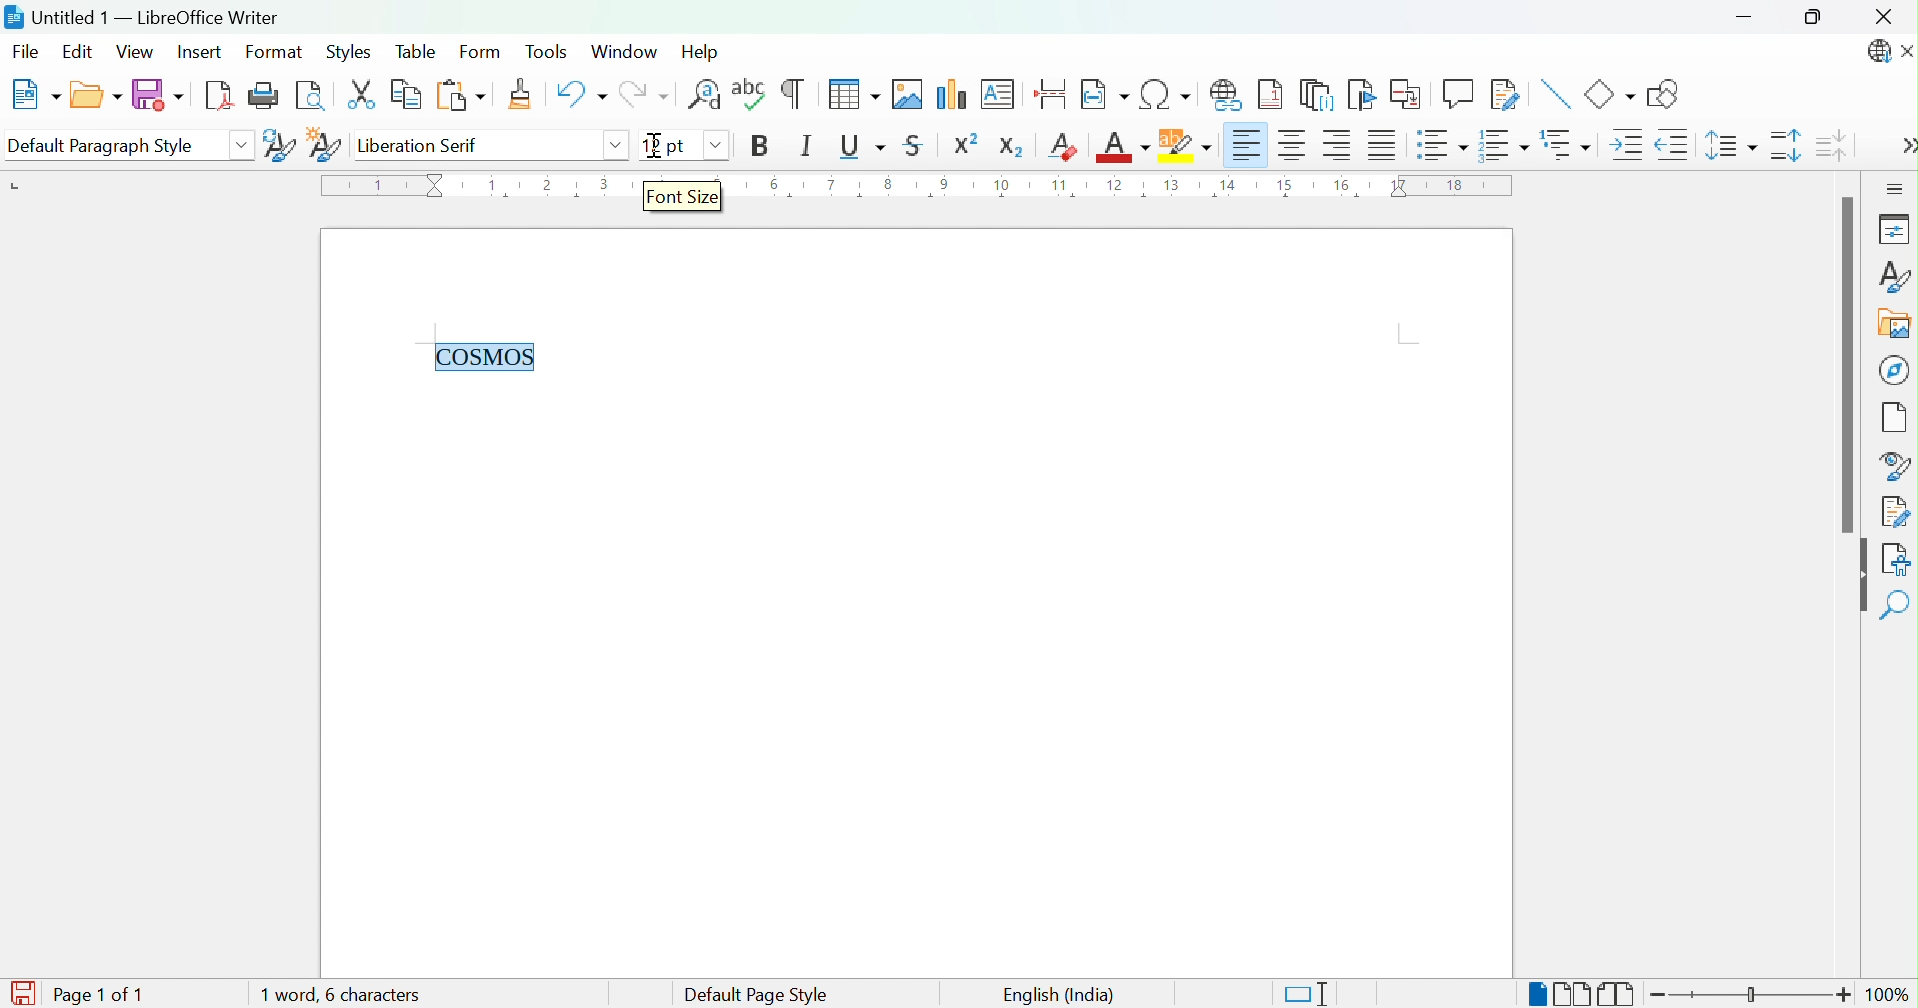 This screenshot has height=1008, width=1918. I want to click on Insert Bookmark, so click(1362, 95).